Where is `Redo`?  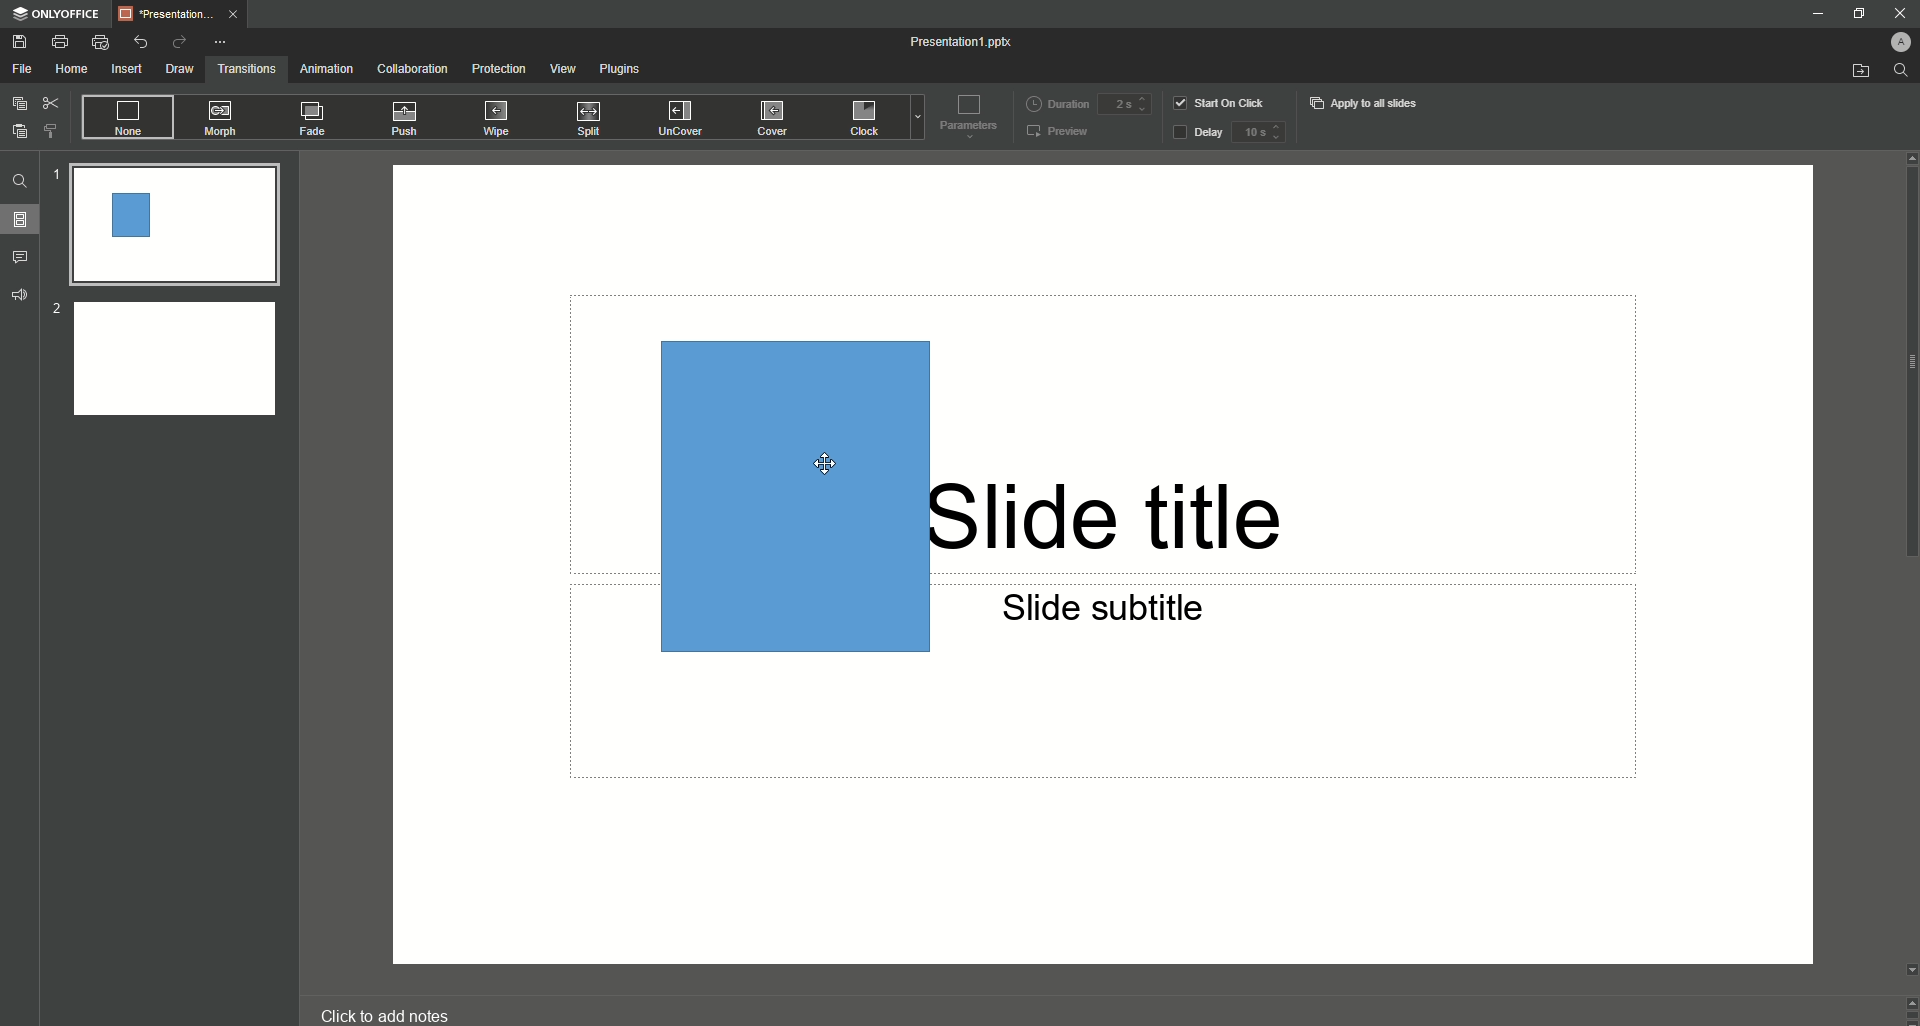
Redo is located at coordinates (181, 42).